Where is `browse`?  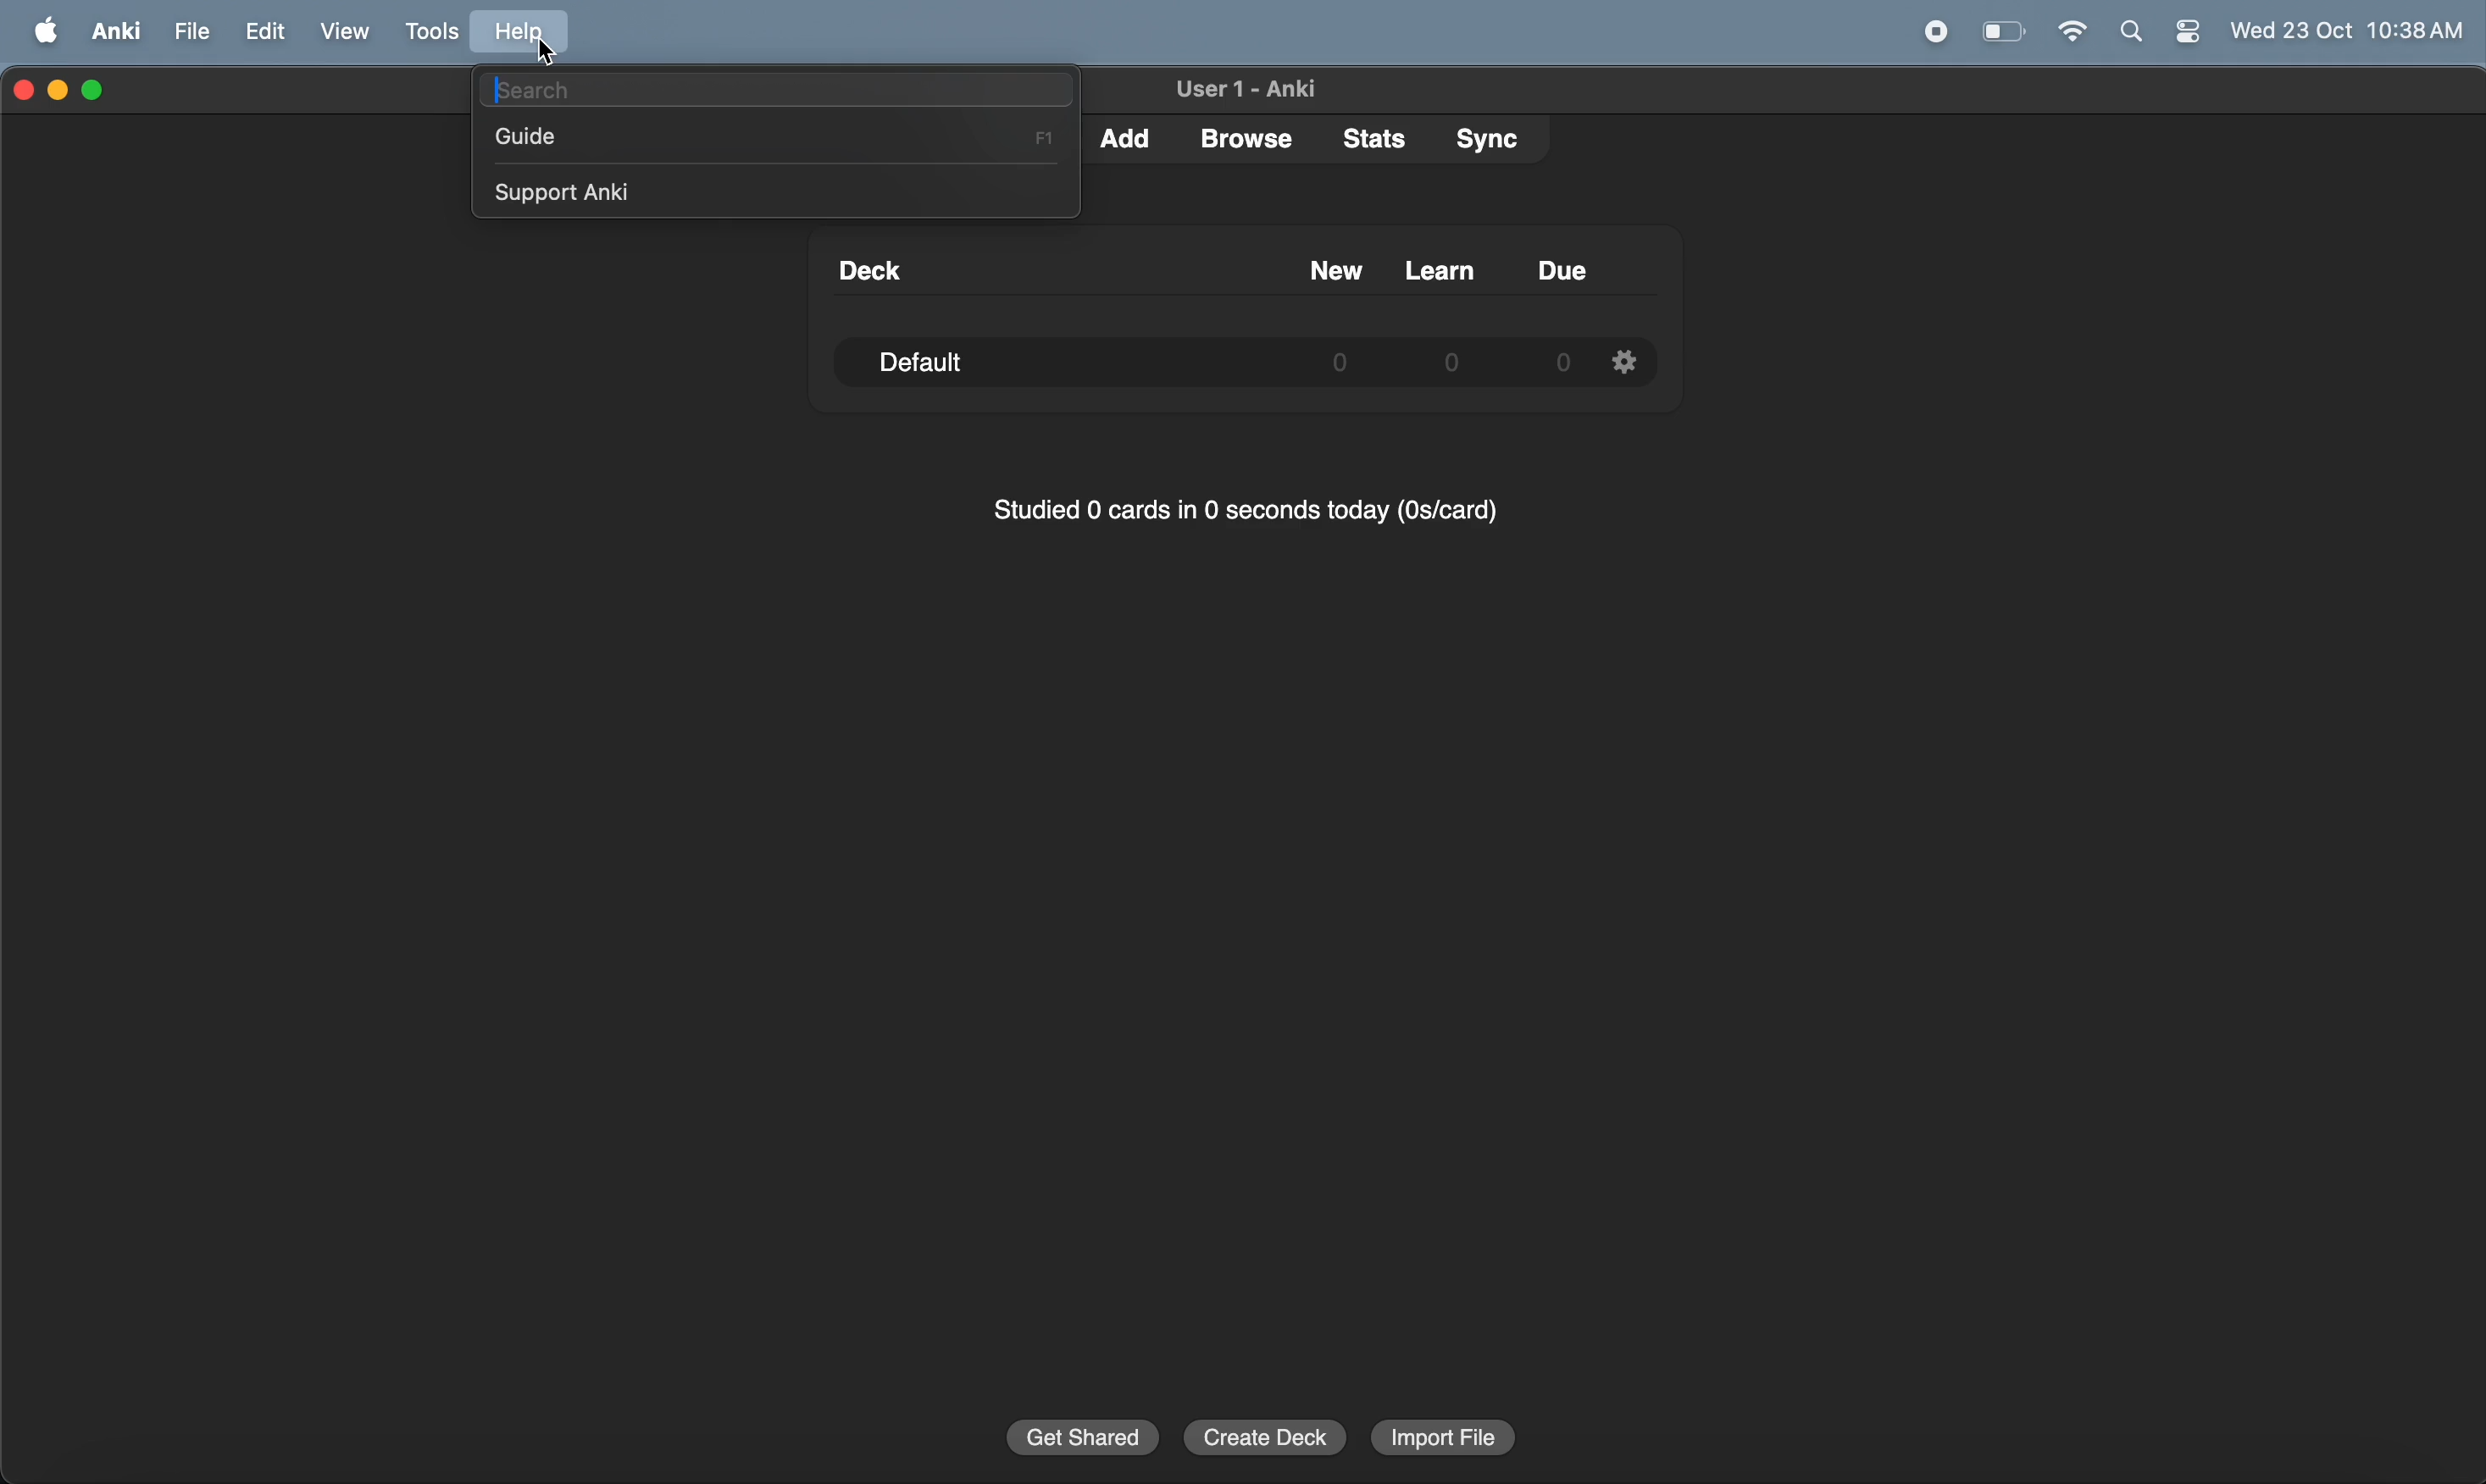 browse is located at coordinates (1242, 138).